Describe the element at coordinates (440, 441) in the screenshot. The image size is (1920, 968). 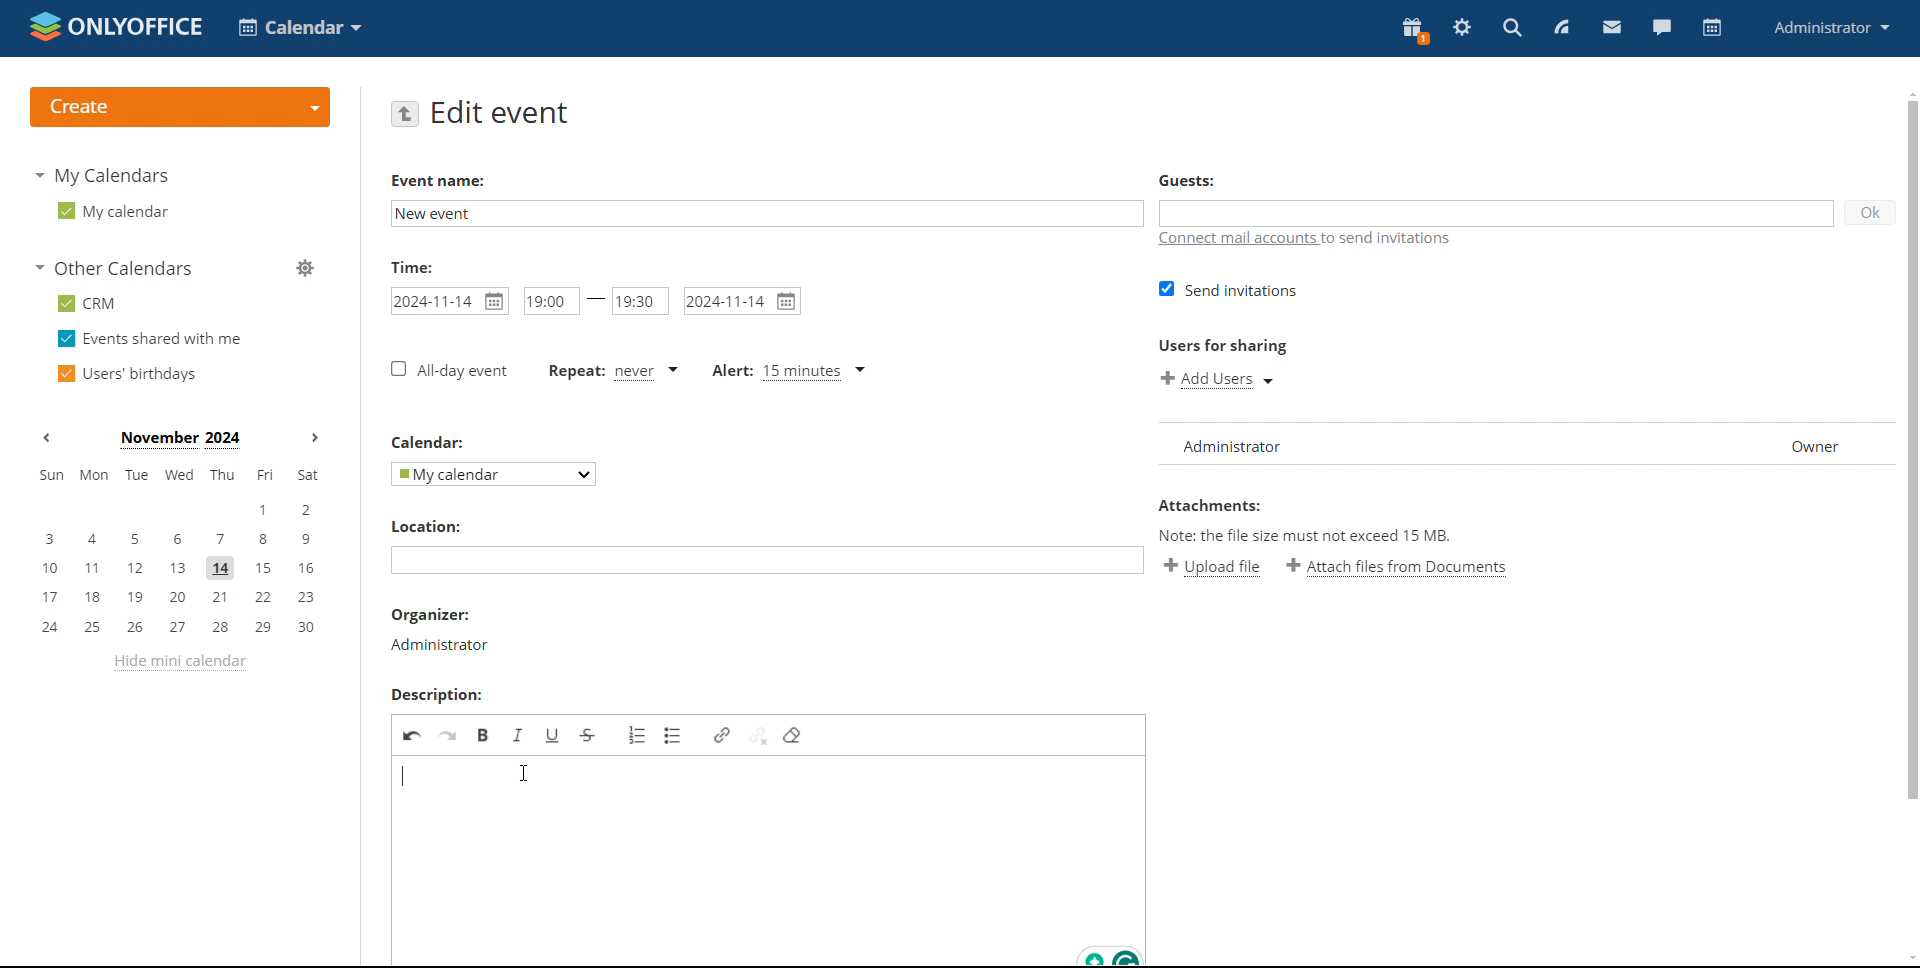
I see `calendar` at that location.